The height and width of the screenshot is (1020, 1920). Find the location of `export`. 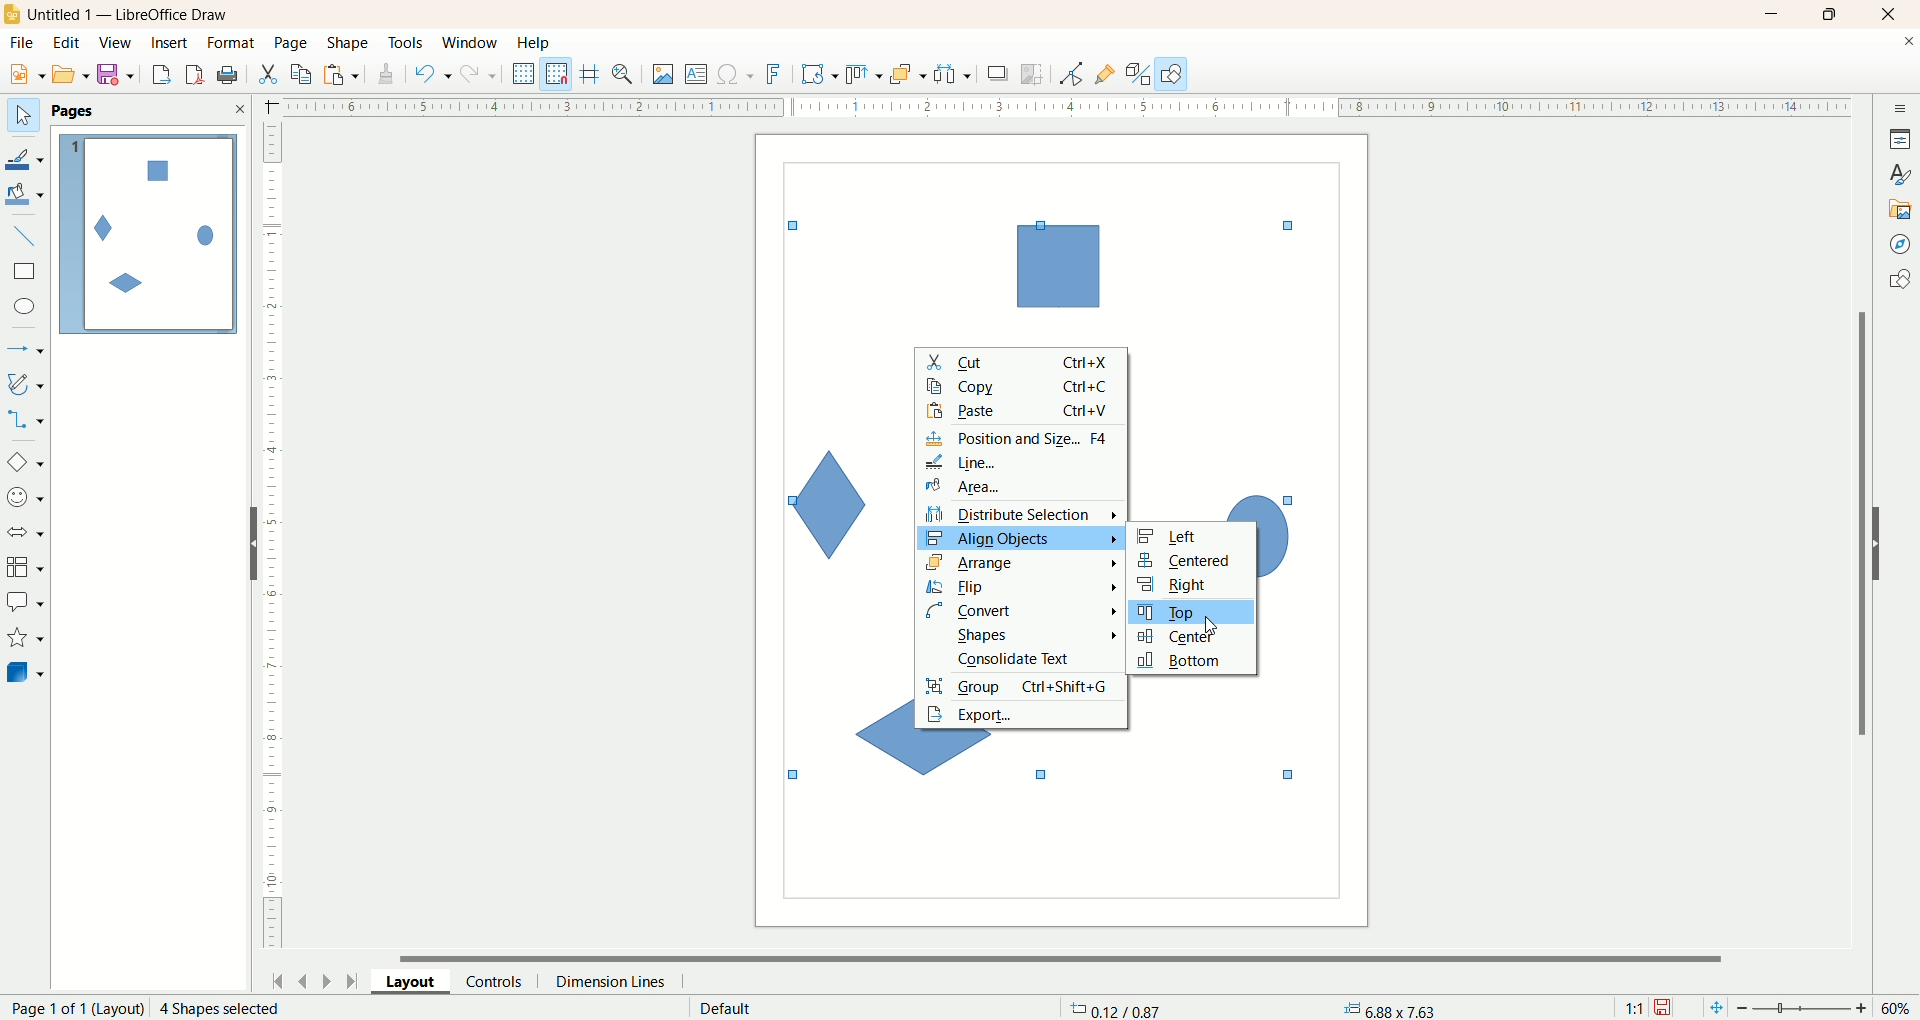

export is located at coordinates (160, 71).